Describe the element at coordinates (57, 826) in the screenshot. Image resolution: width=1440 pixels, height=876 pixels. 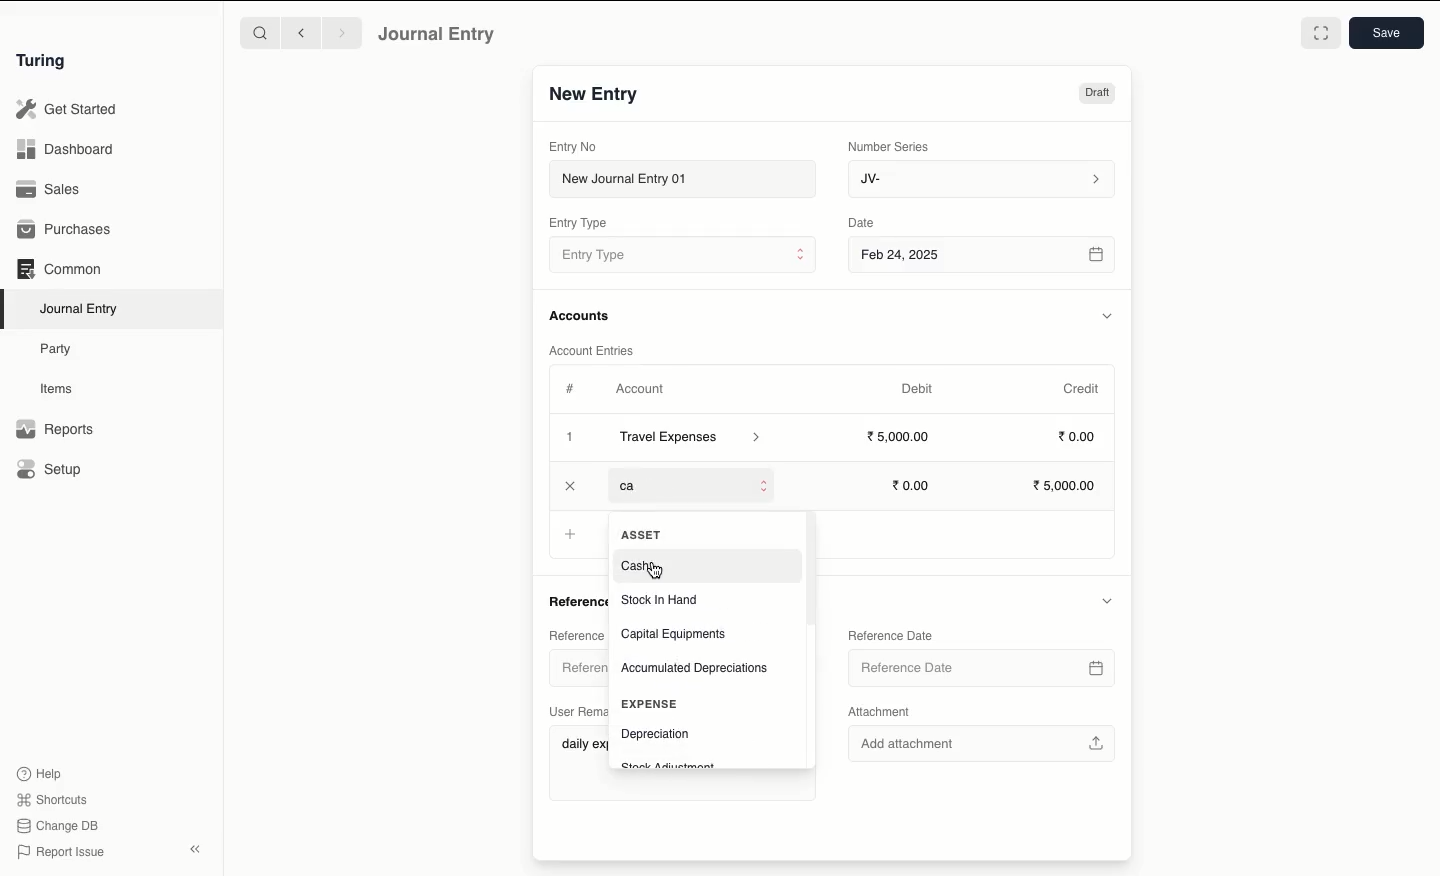
I see `Change DB` at that location.